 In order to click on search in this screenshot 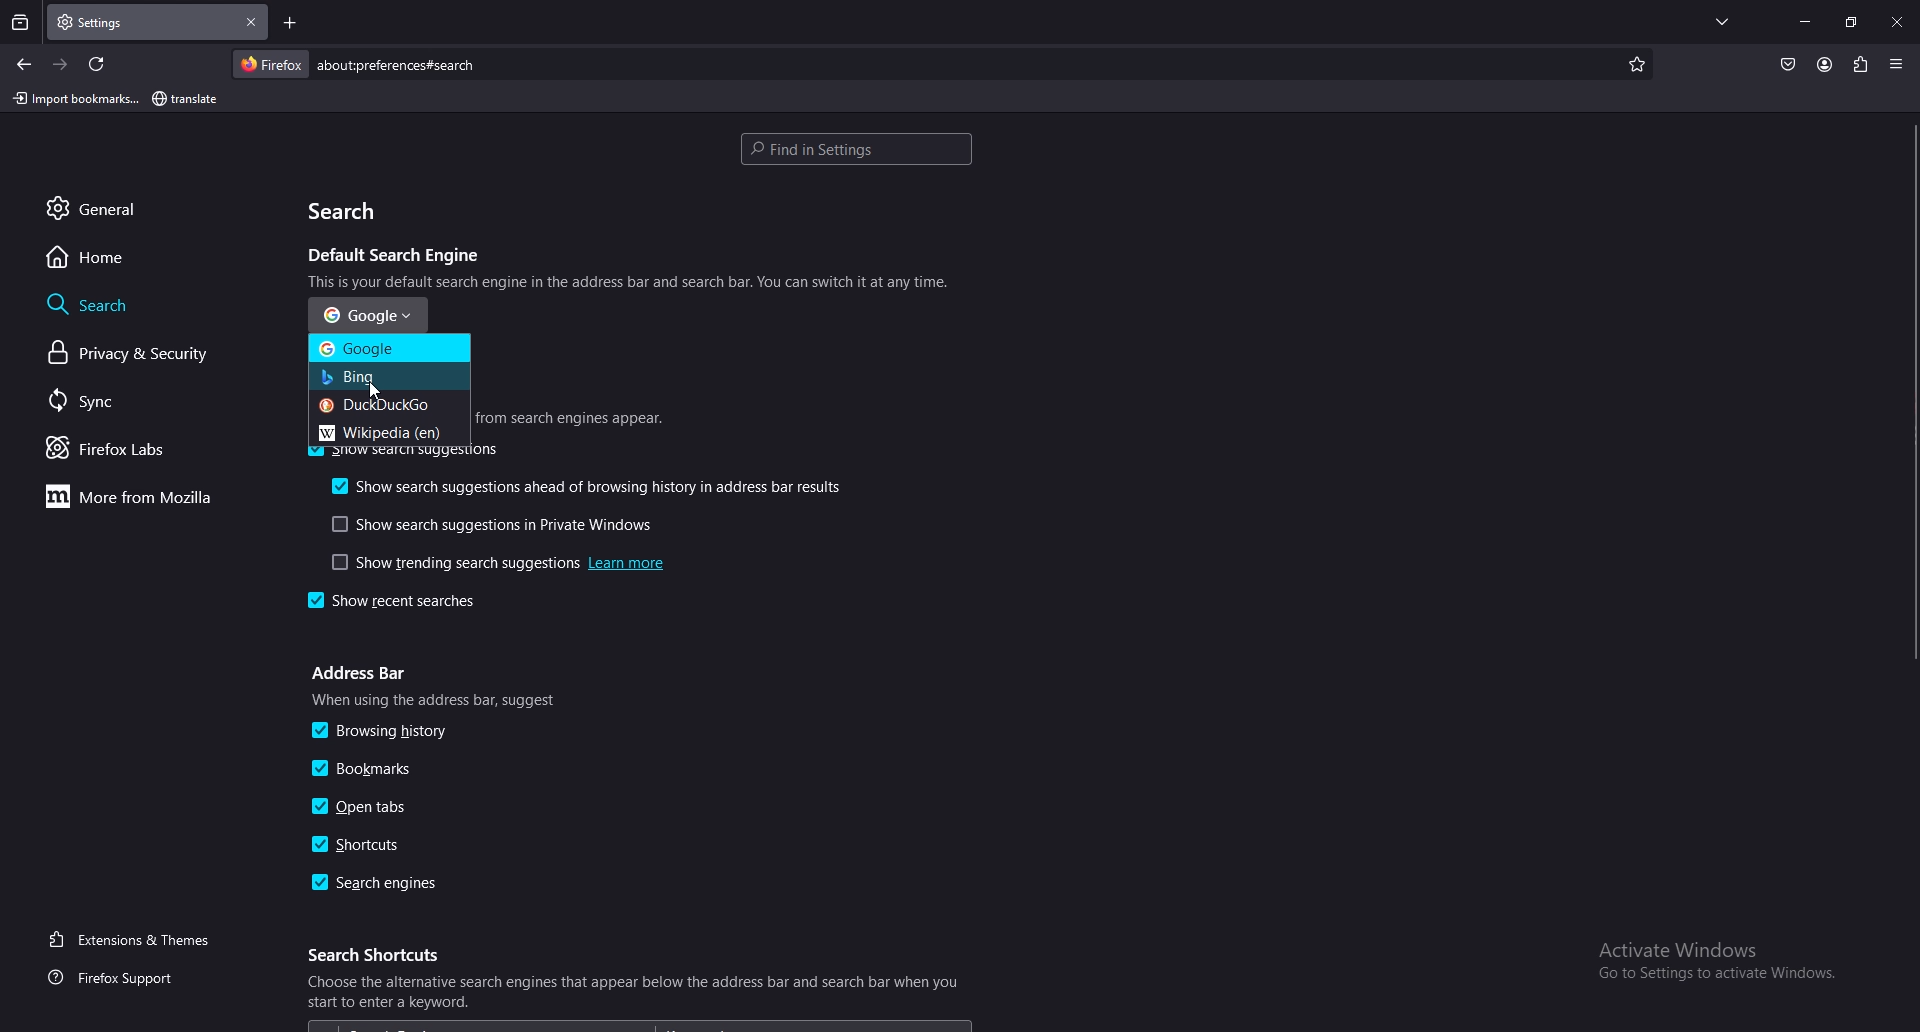, I will do `click(351, 211)`.